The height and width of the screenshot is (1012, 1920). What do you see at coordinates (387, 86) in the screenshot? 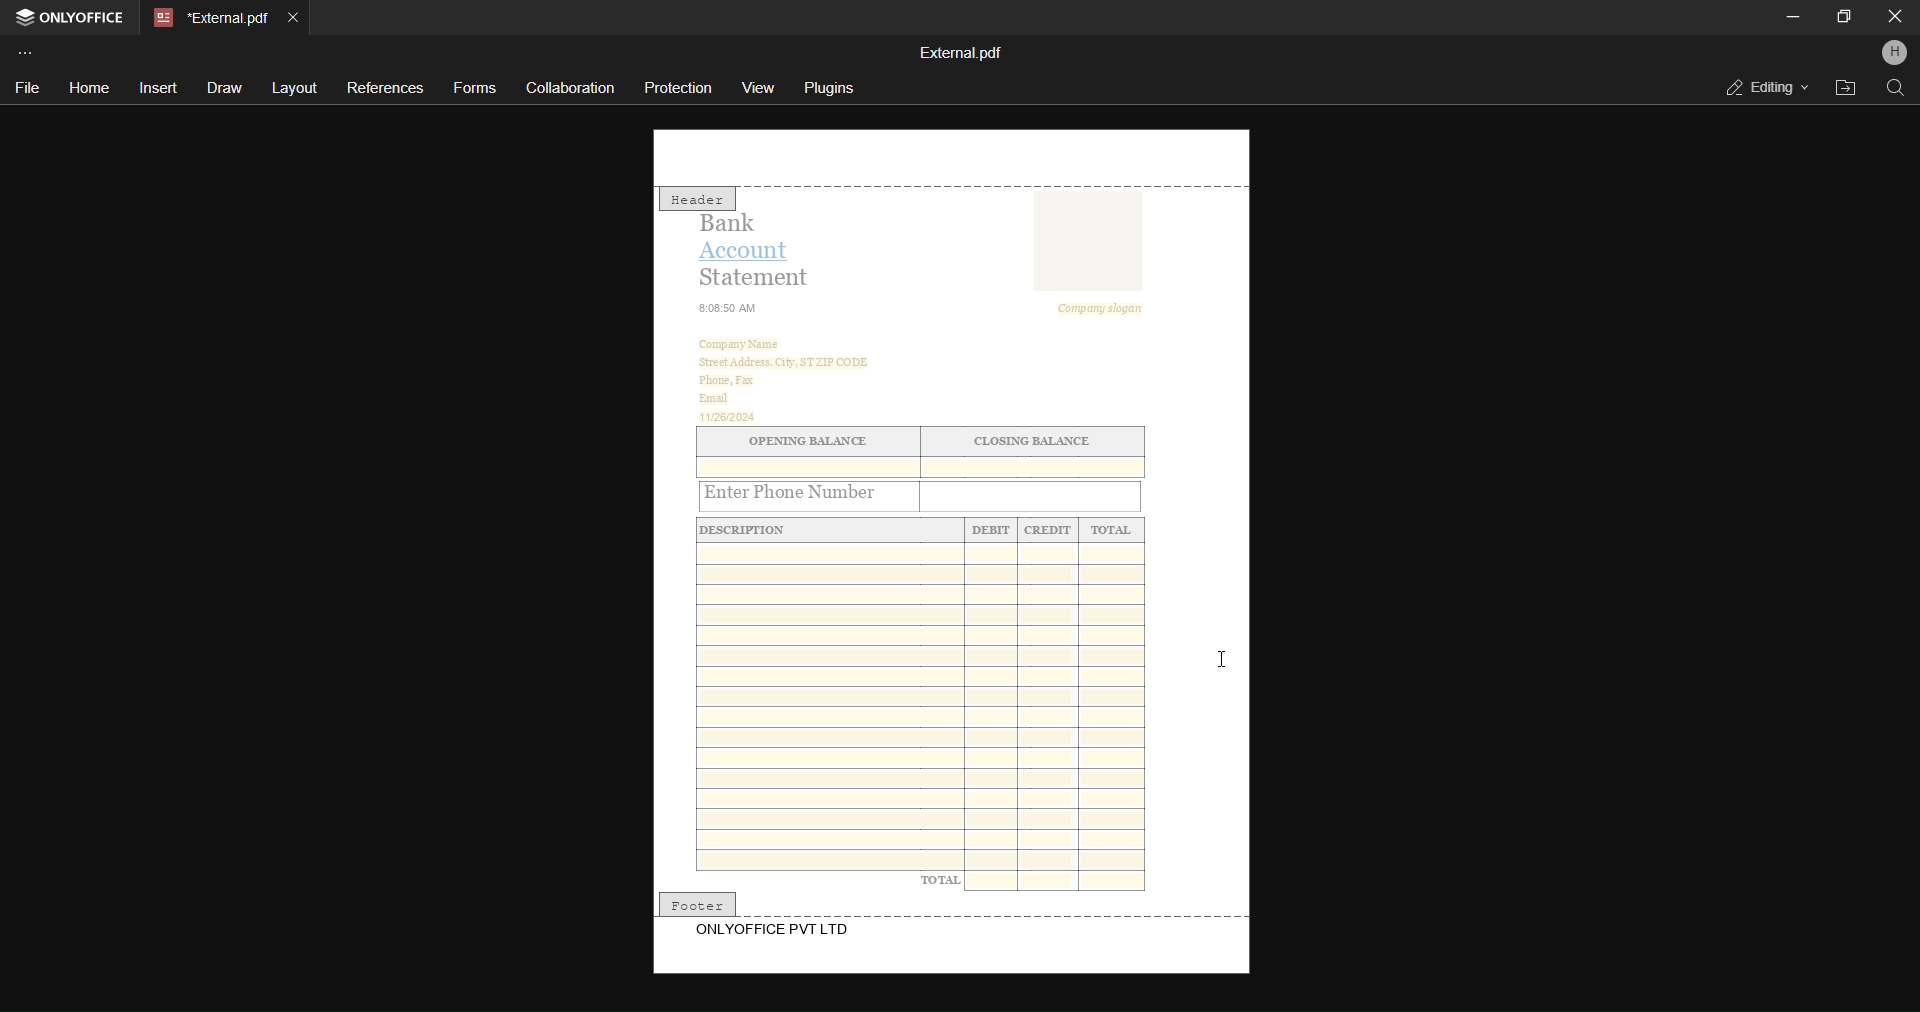
I see `references` at bounding box center [387, 86].